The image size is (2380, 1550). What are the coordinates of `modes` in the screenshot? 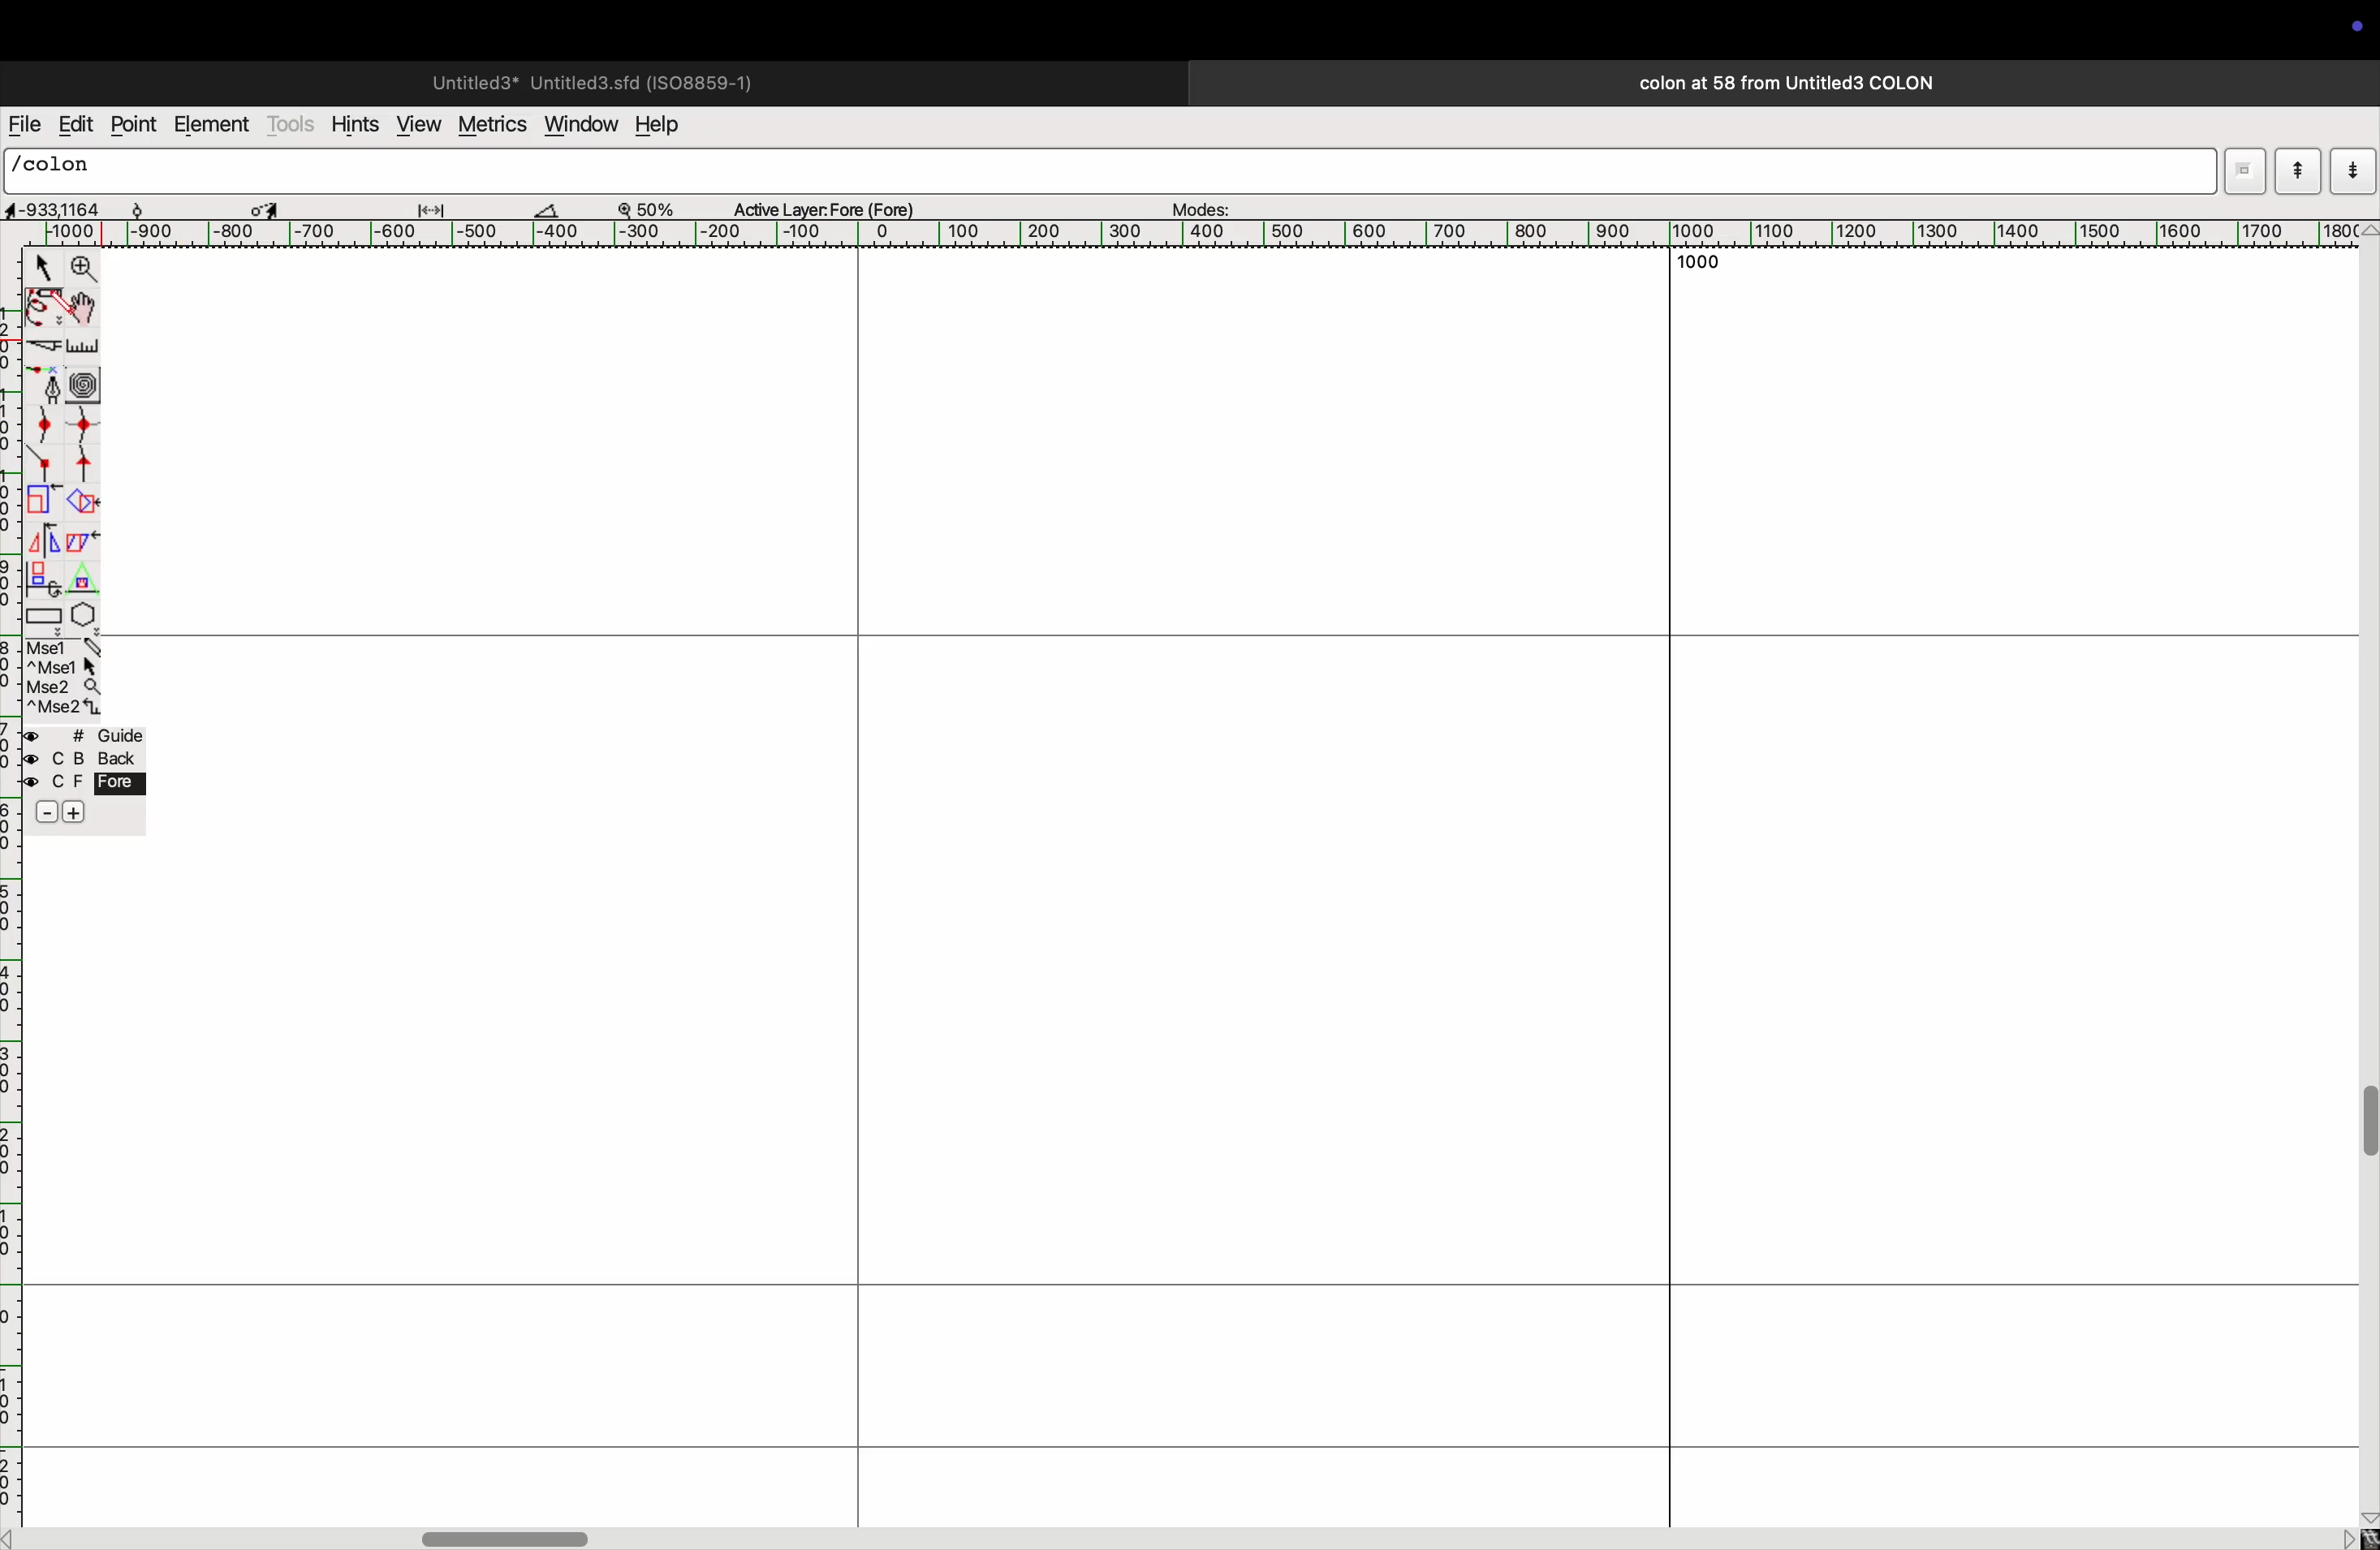 It's located at (1204, 204).